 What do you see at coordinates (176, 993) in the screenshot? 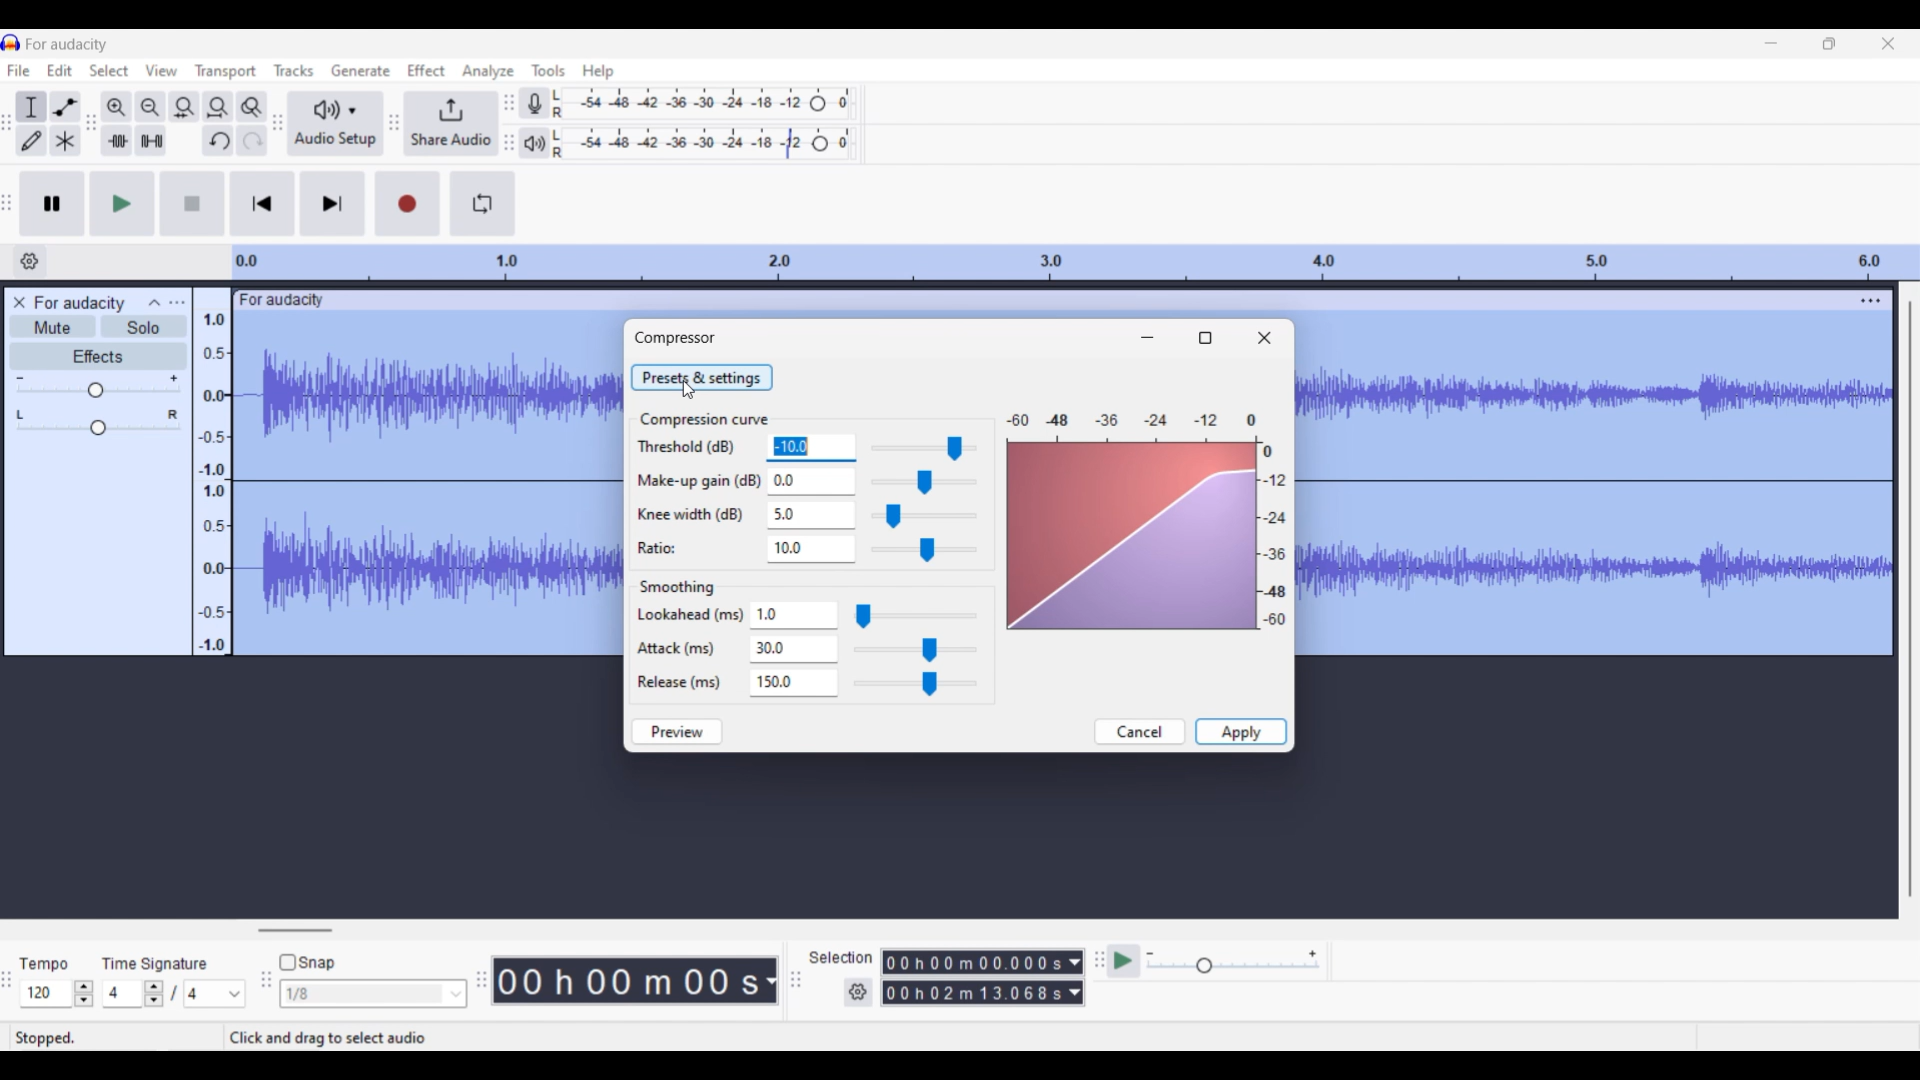
I see `Time signature settings` at bounding box center [176, 993].